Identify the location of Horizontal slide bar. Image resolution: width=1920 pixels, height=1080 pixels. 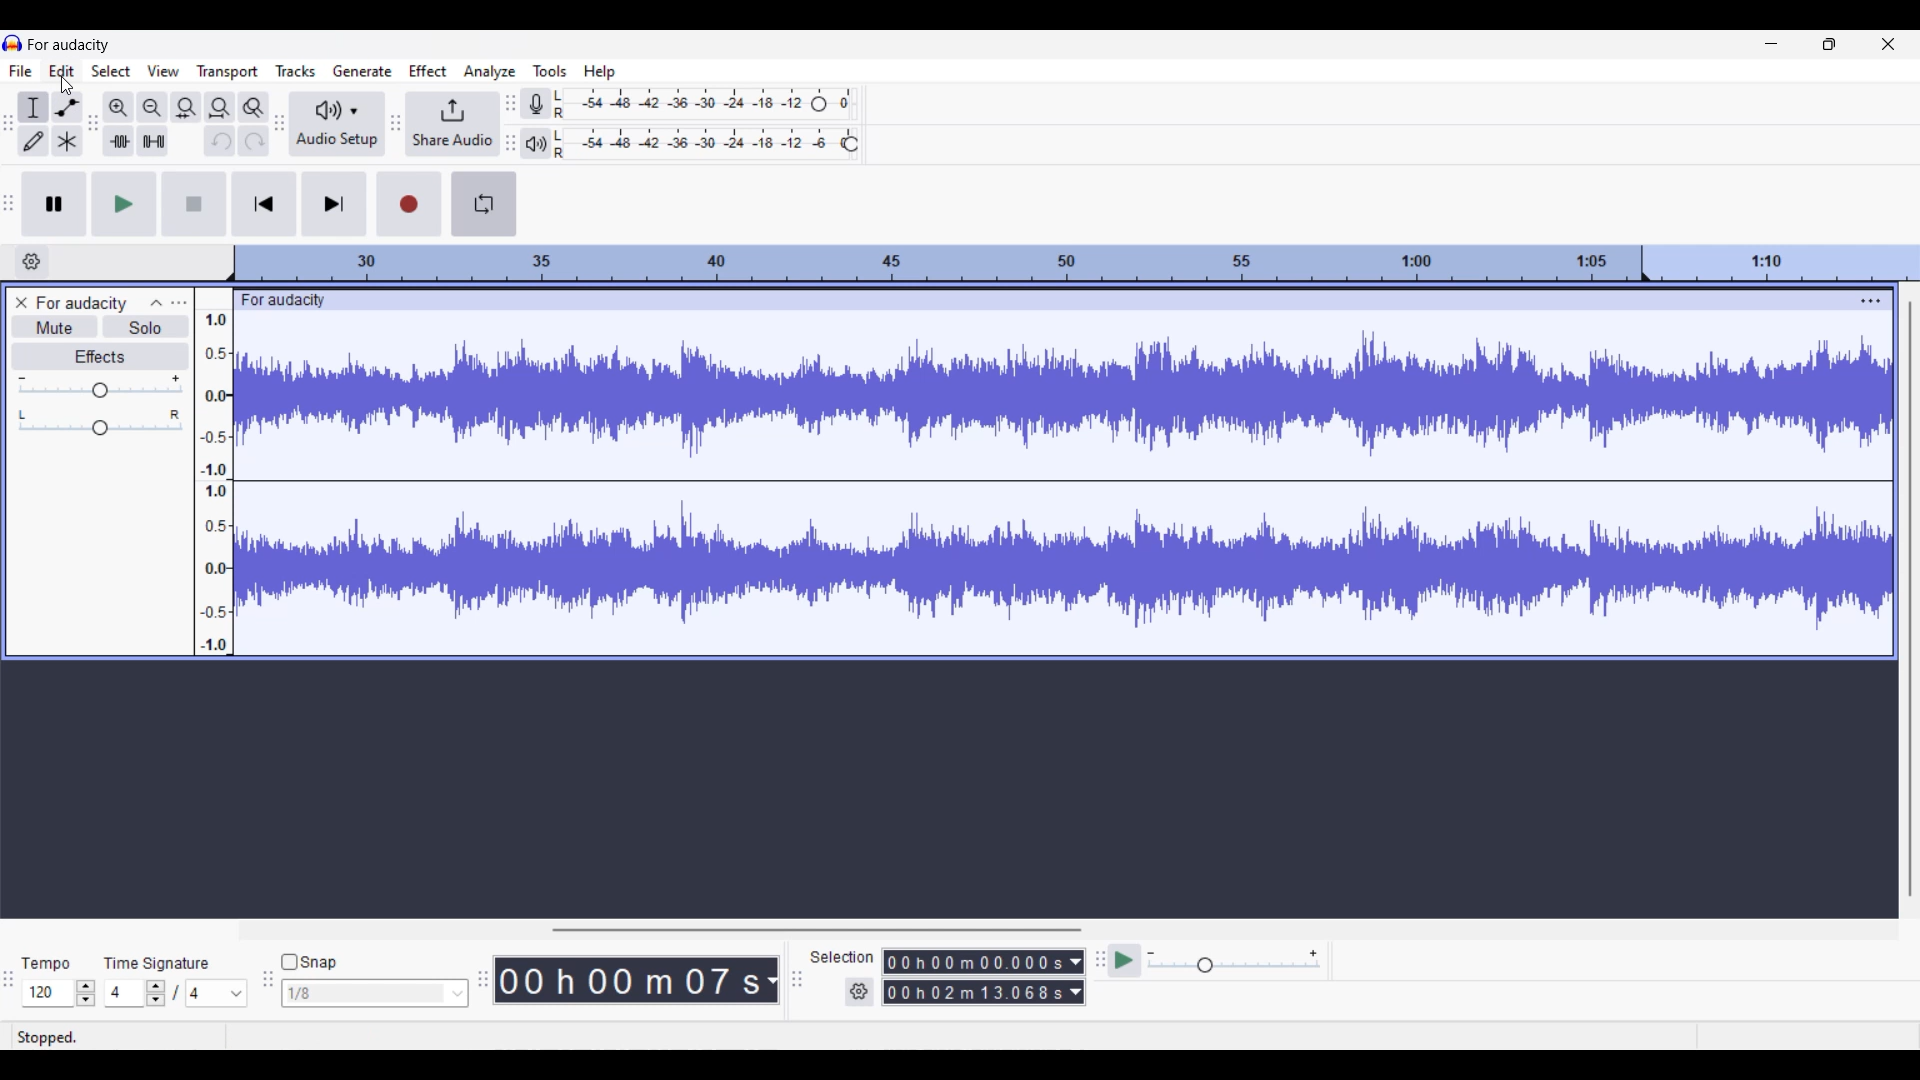
(816, 924).